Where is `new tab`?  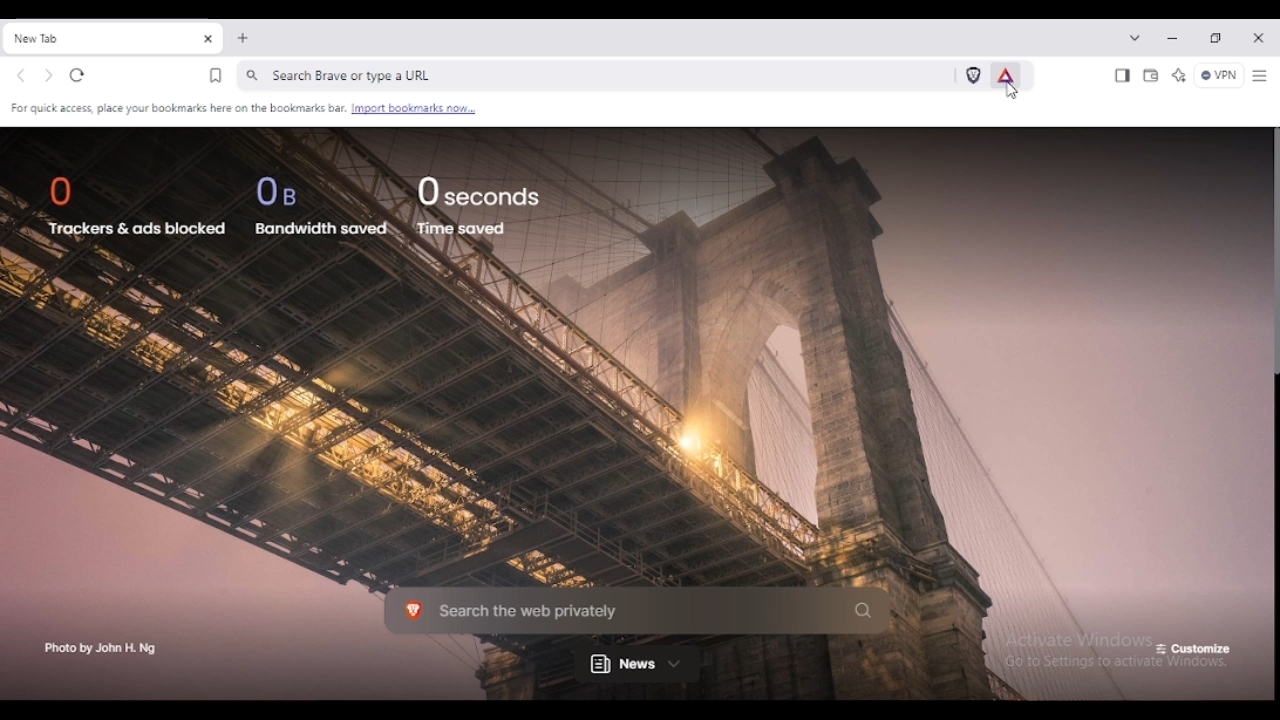
new tab is located at coordinates (98, 38).